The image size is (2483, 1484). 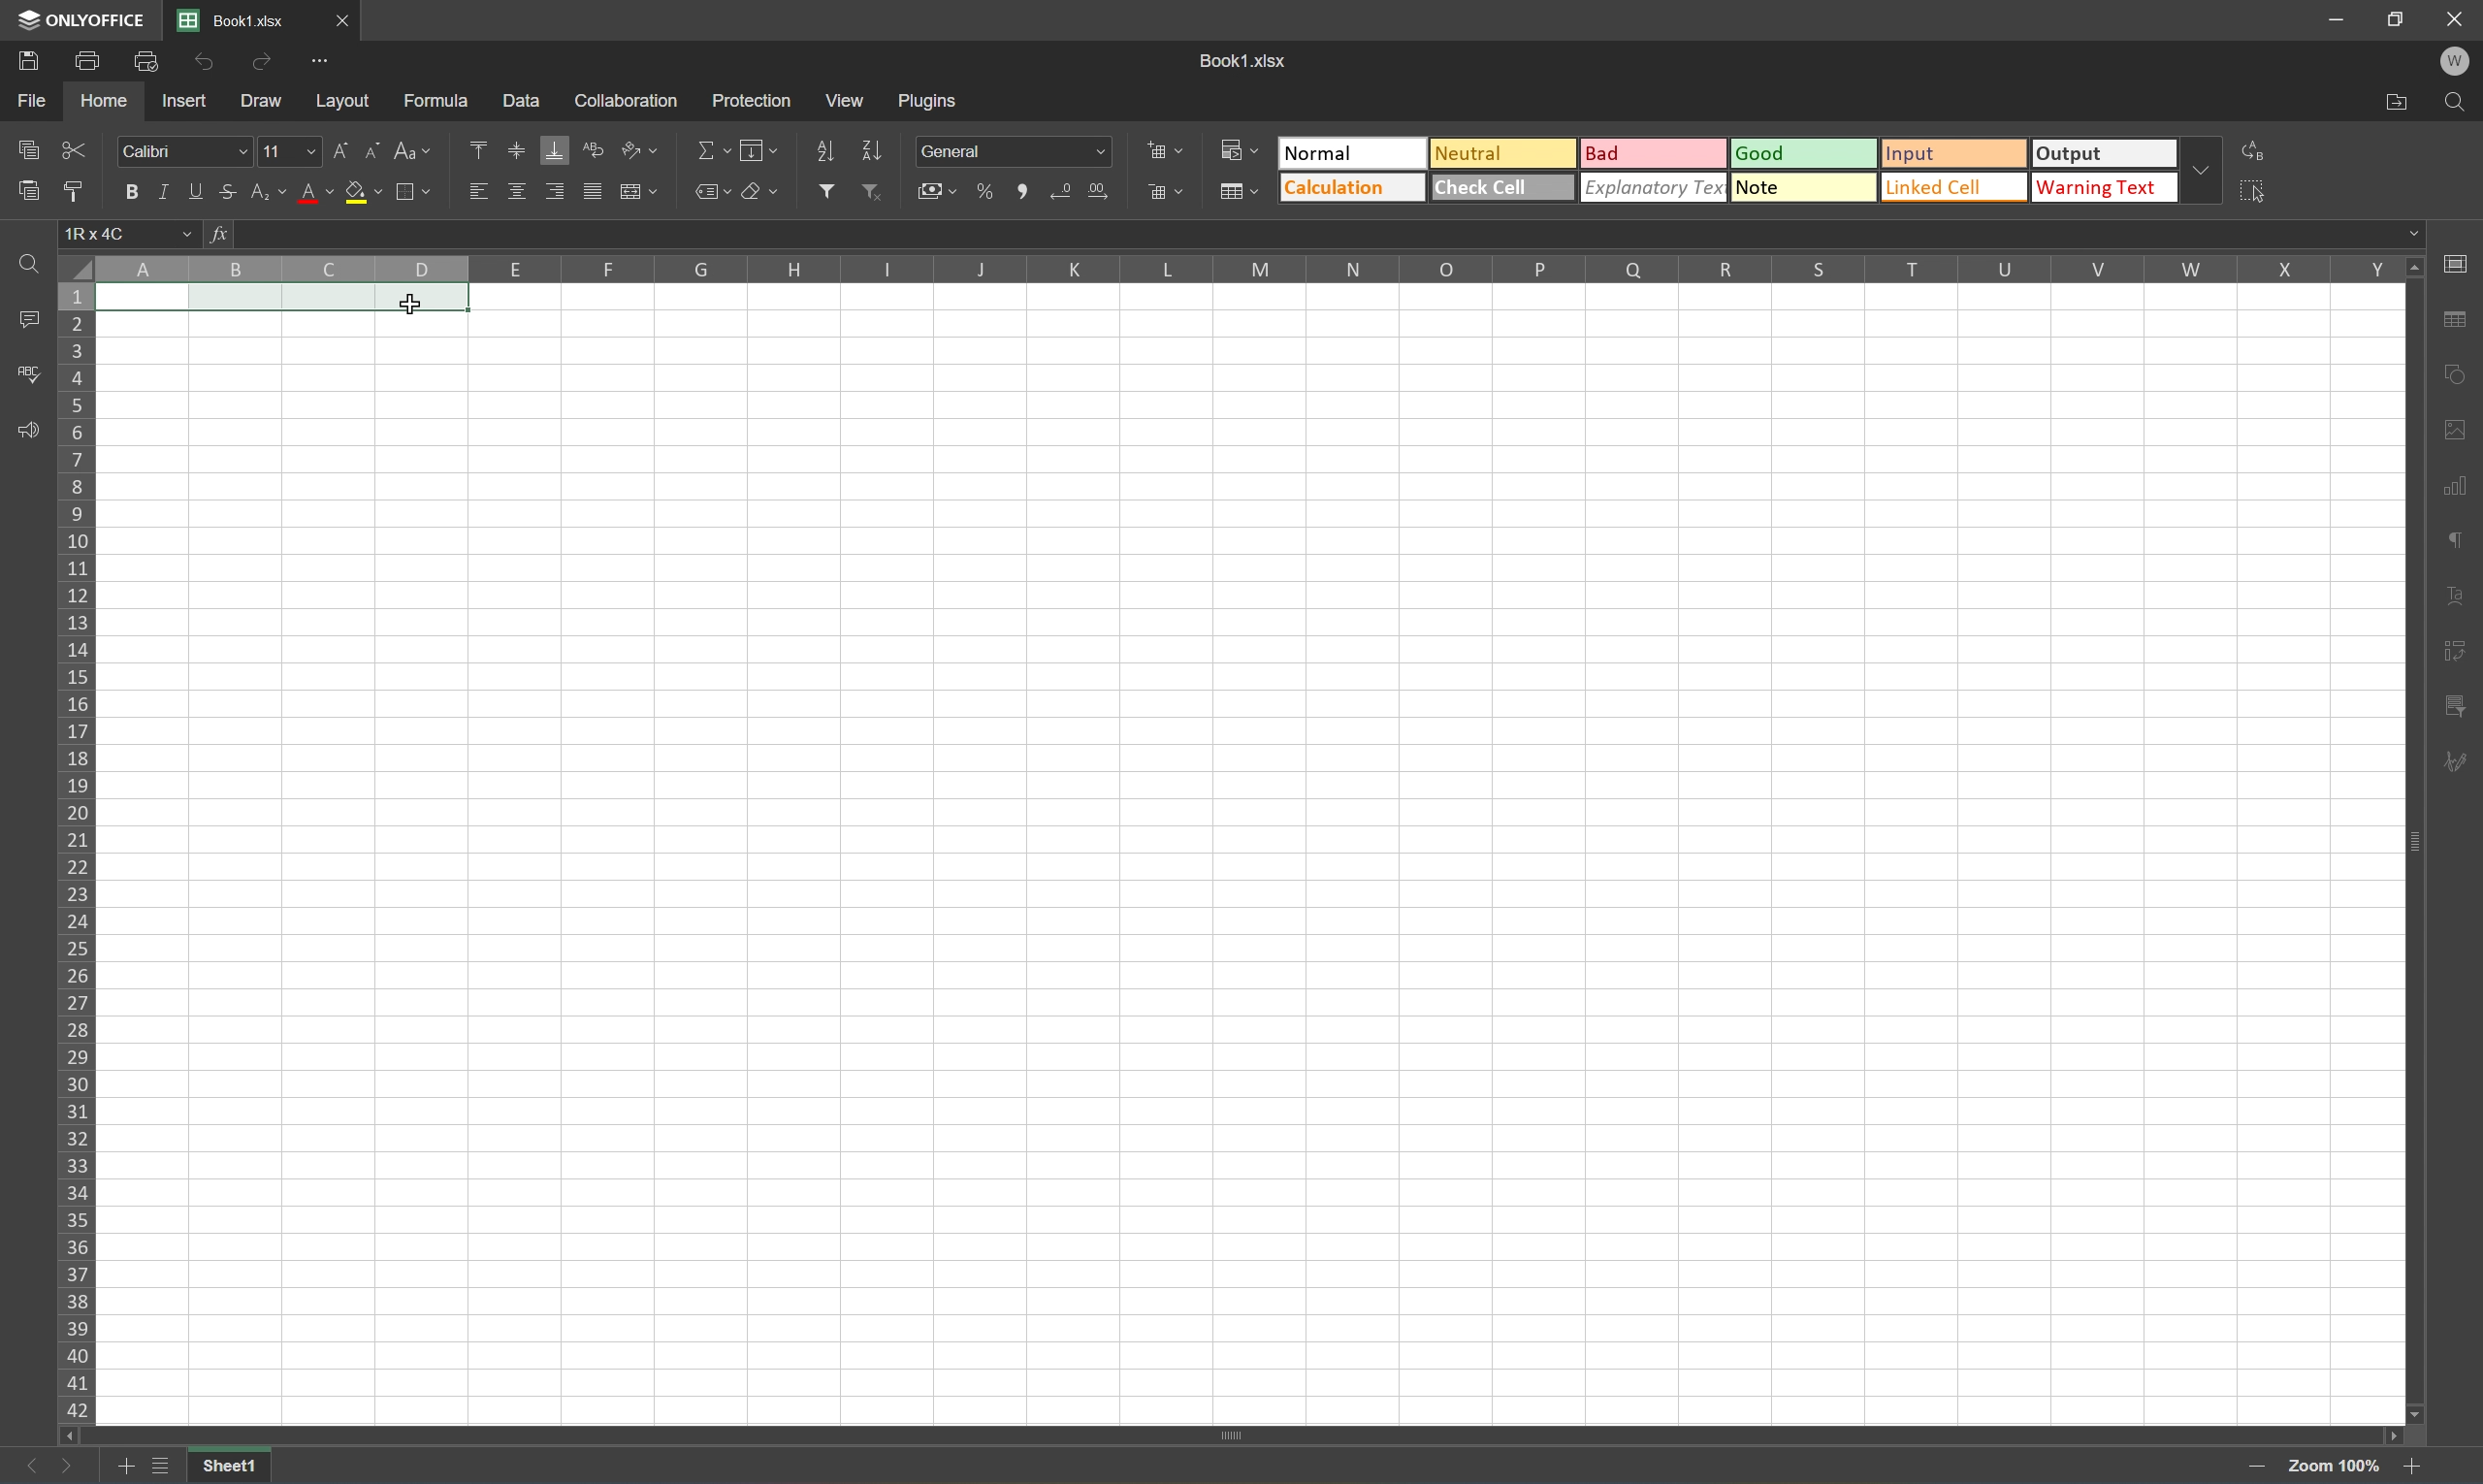 I want to click on Drop down, so click(x=2209, y=172).